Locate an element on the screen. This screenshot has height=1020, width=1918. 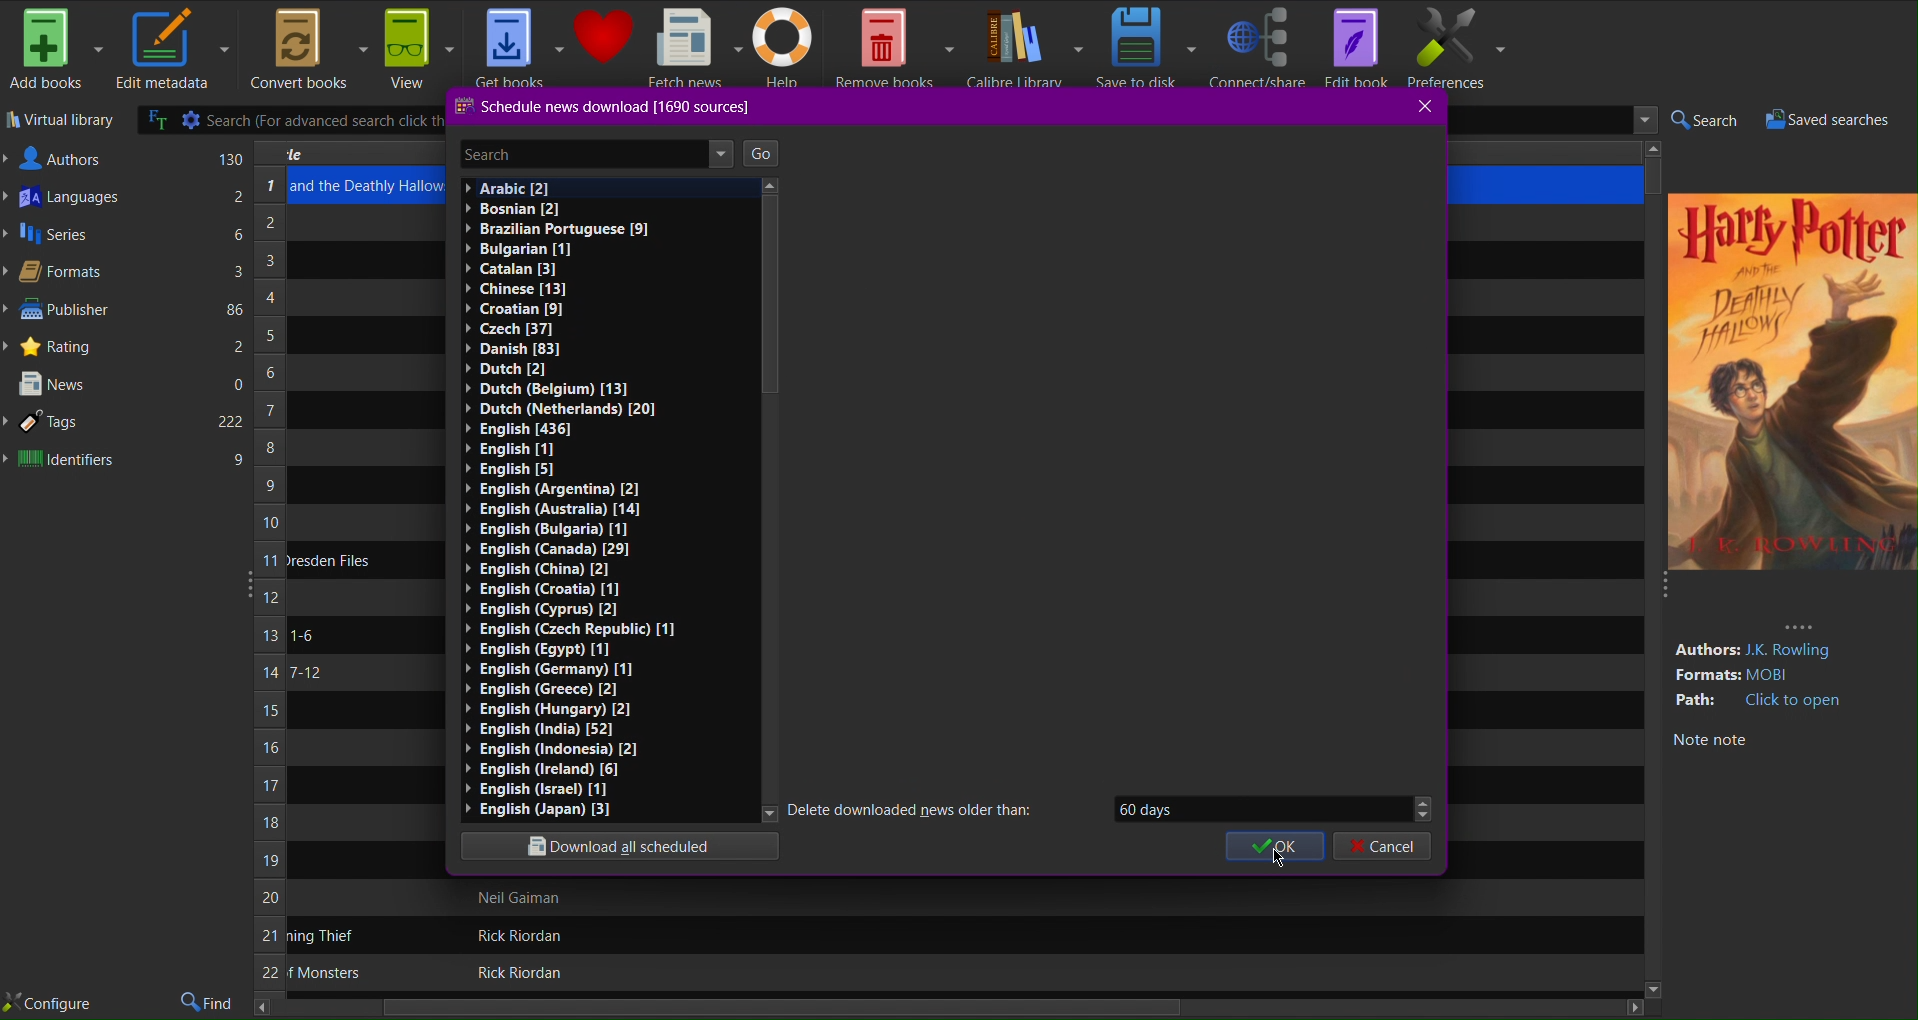
Saved Searches is located at coordinates (1836, 120).